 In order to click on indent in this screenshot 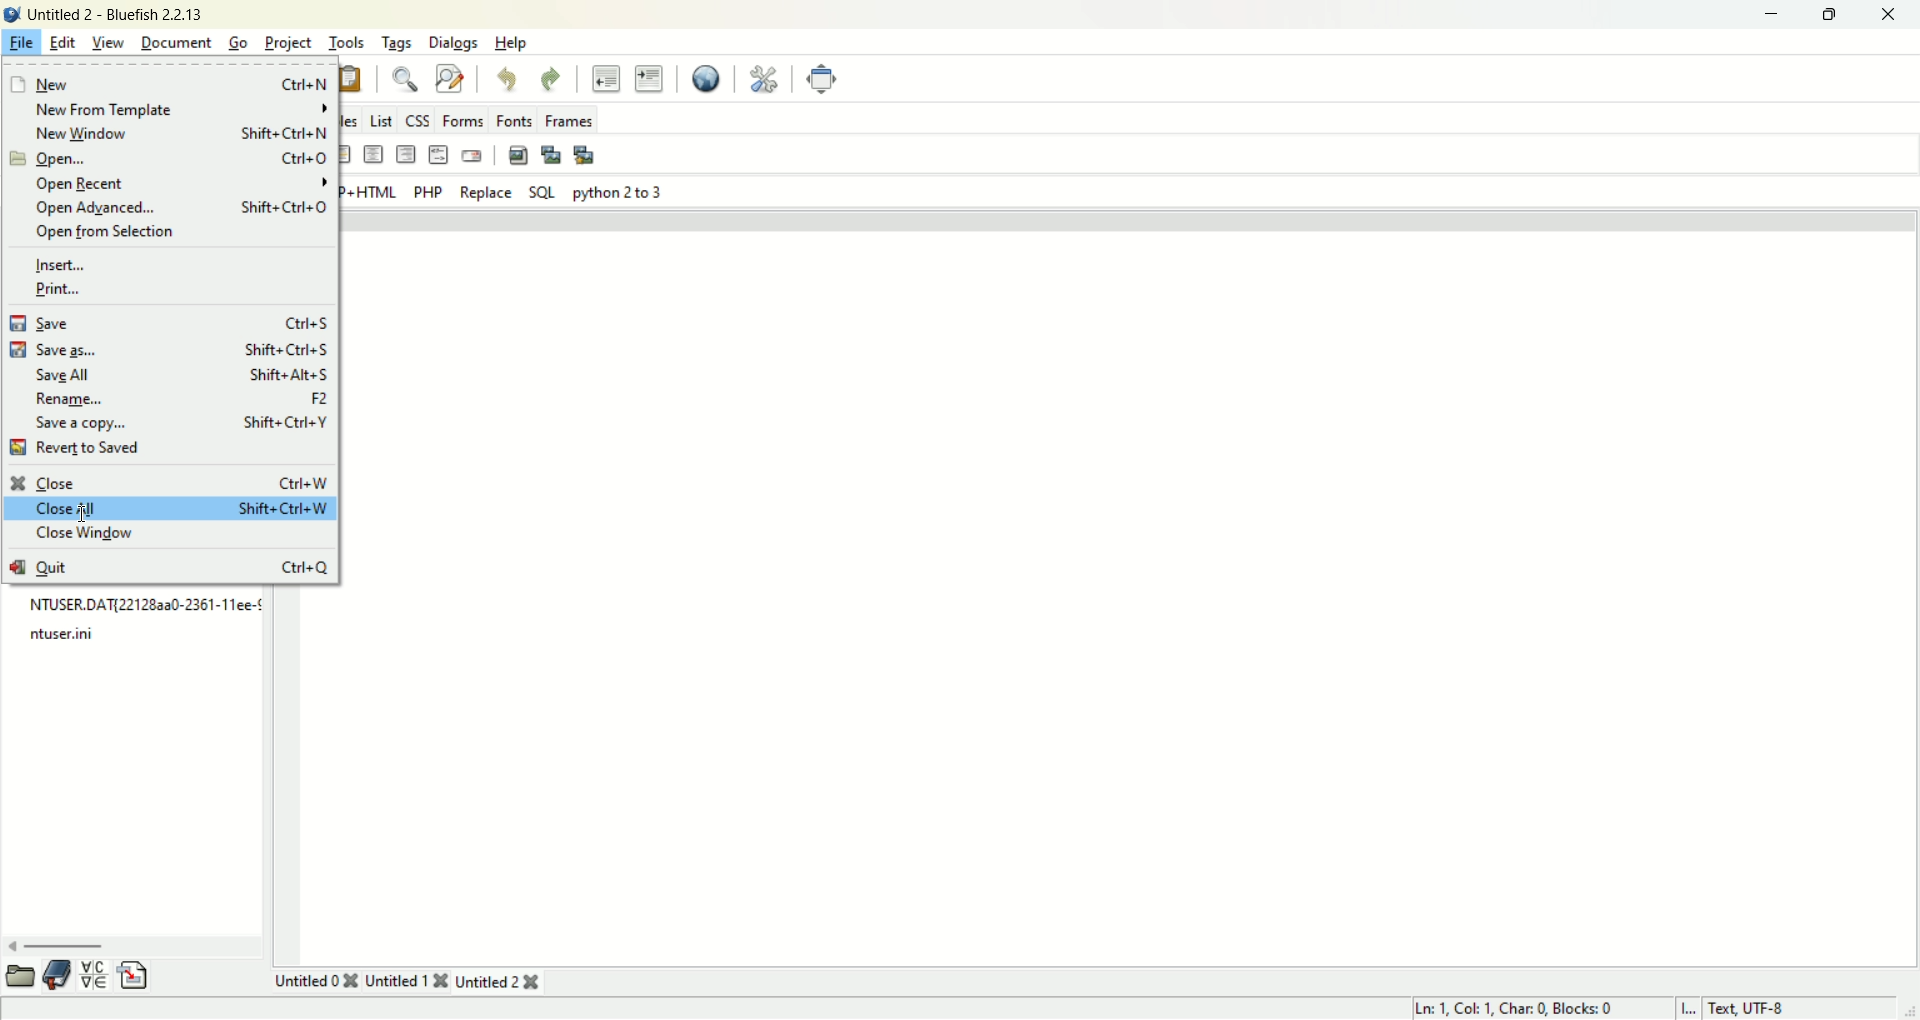, I will do `click(650, 78)`.